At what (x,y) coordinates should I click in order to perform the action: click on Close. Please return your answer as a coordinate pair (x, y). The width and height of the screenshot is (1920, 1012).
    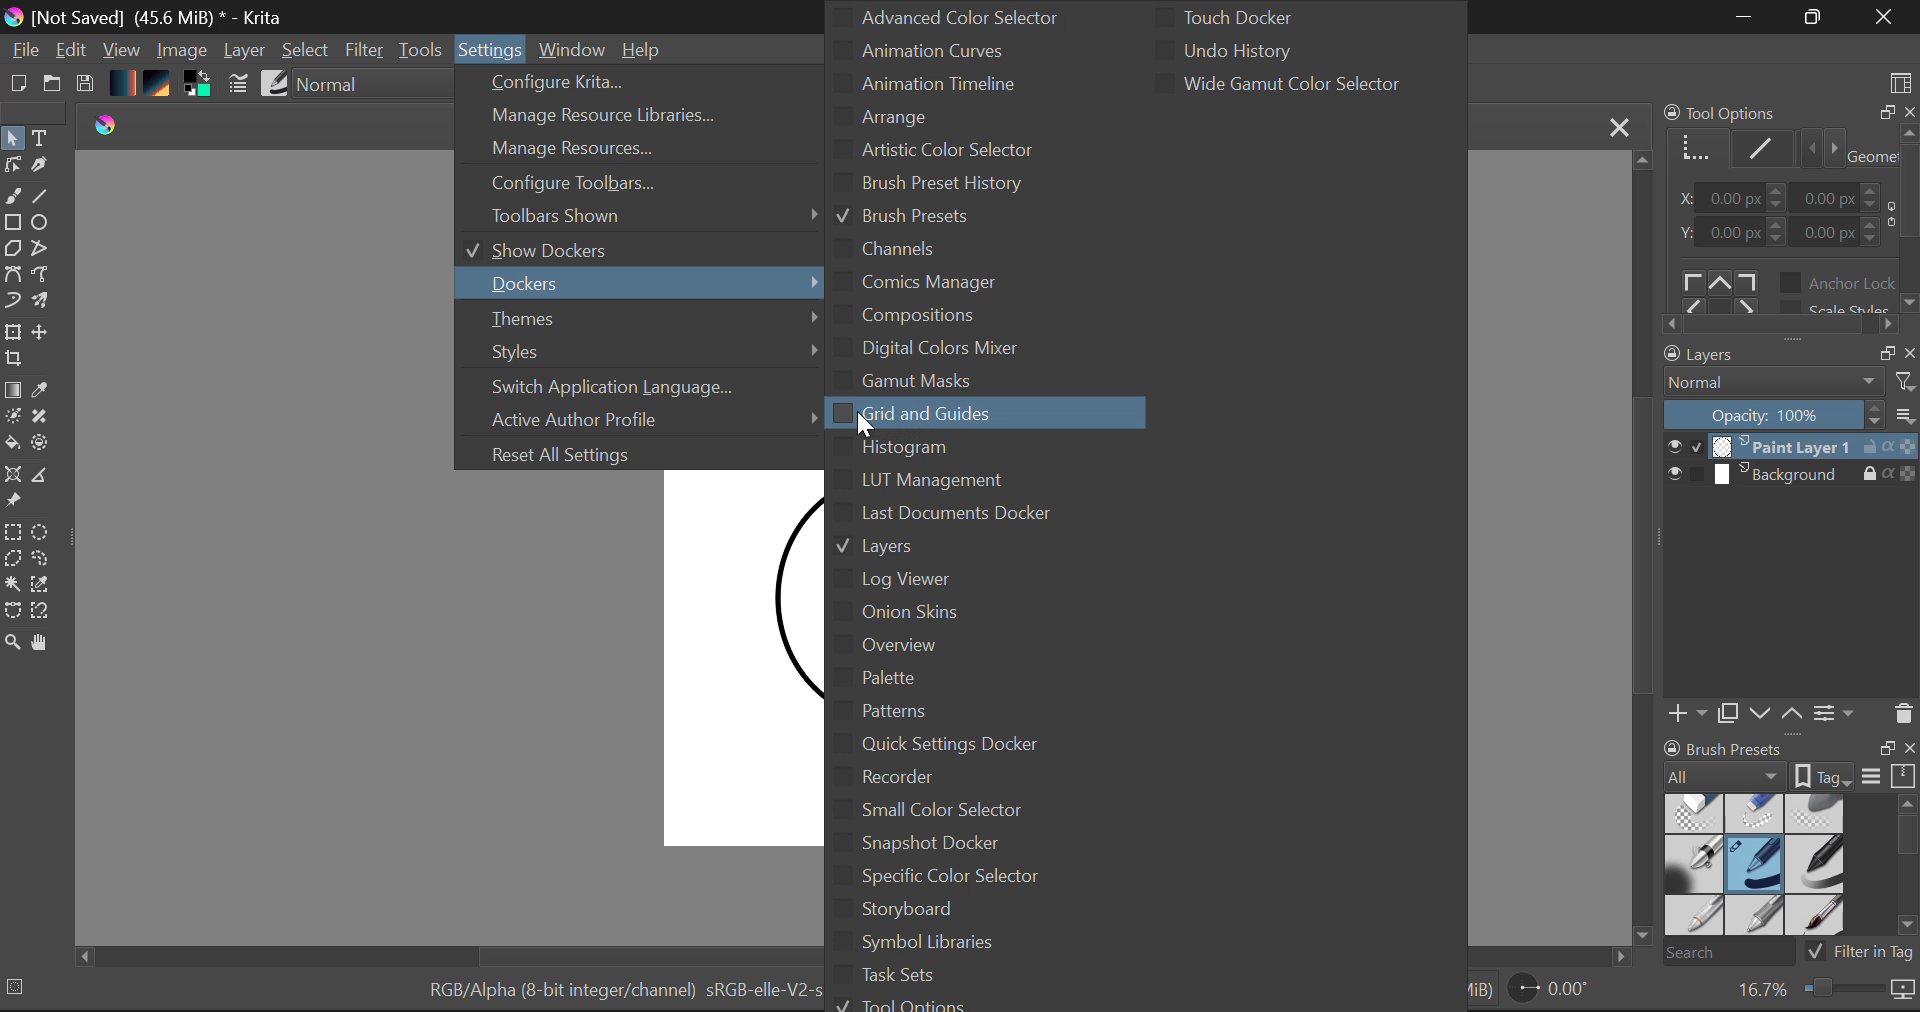
    Looking at the image, I should click on (1619, 126).